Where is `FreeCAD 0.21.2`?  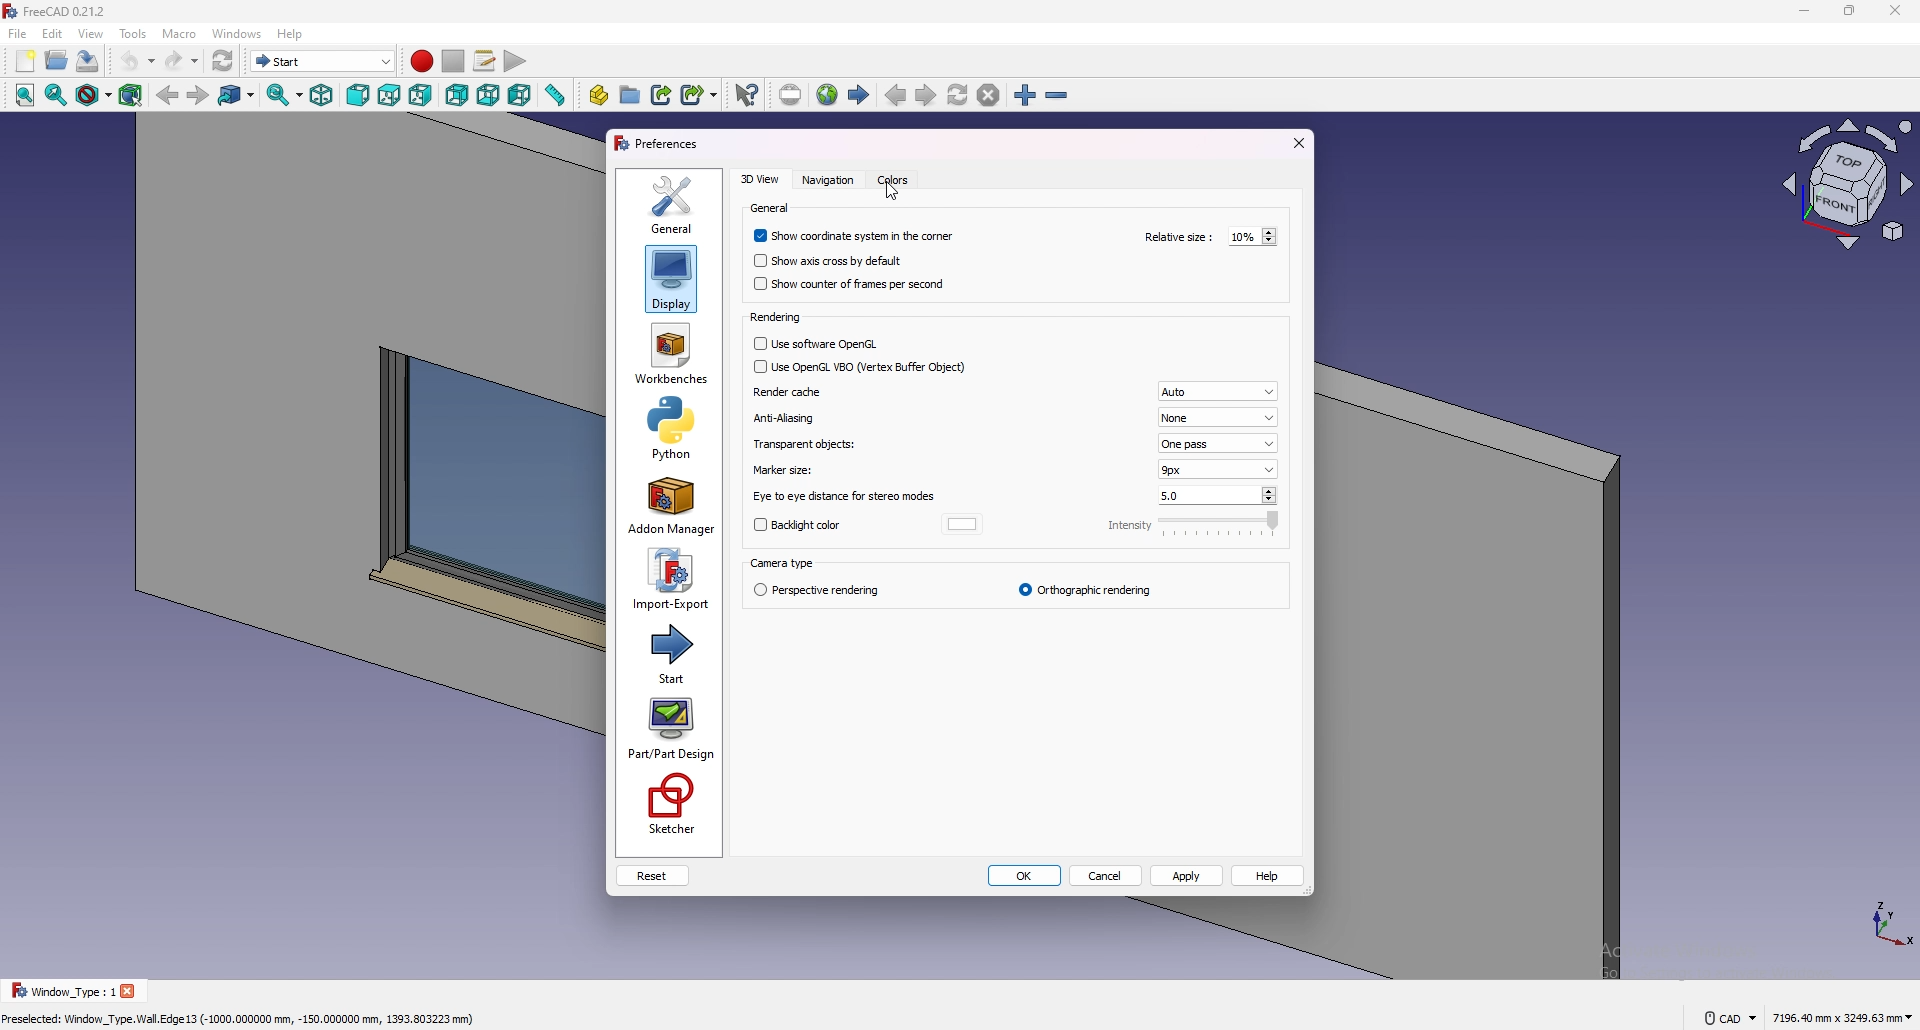 FreeCAD 0.21.2 is located at coordinates (70, 11).